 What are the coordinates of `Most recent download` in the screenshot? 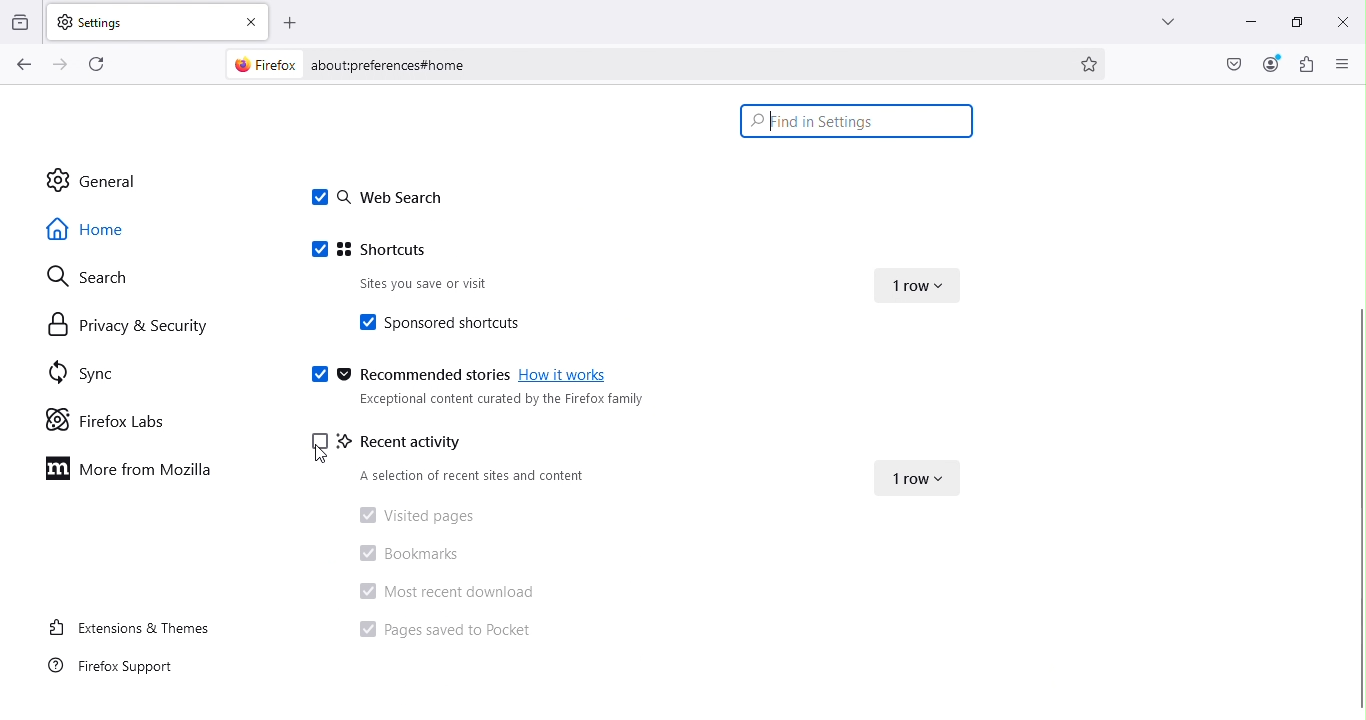 It's located at (452, 590).